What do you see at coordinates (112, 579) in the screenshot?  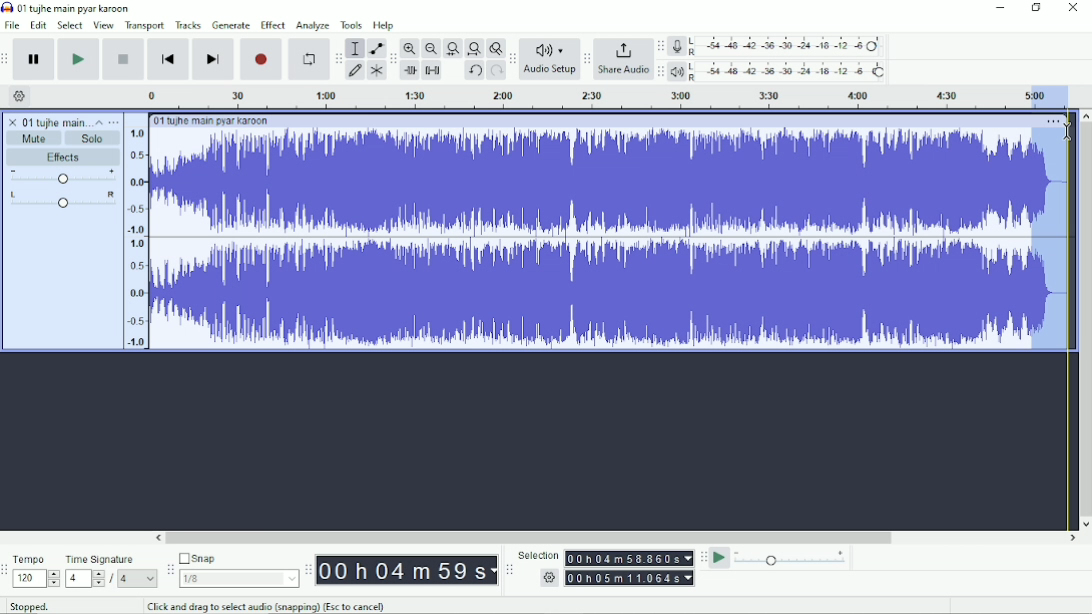 I see `/` at bounding box center [112, 579].